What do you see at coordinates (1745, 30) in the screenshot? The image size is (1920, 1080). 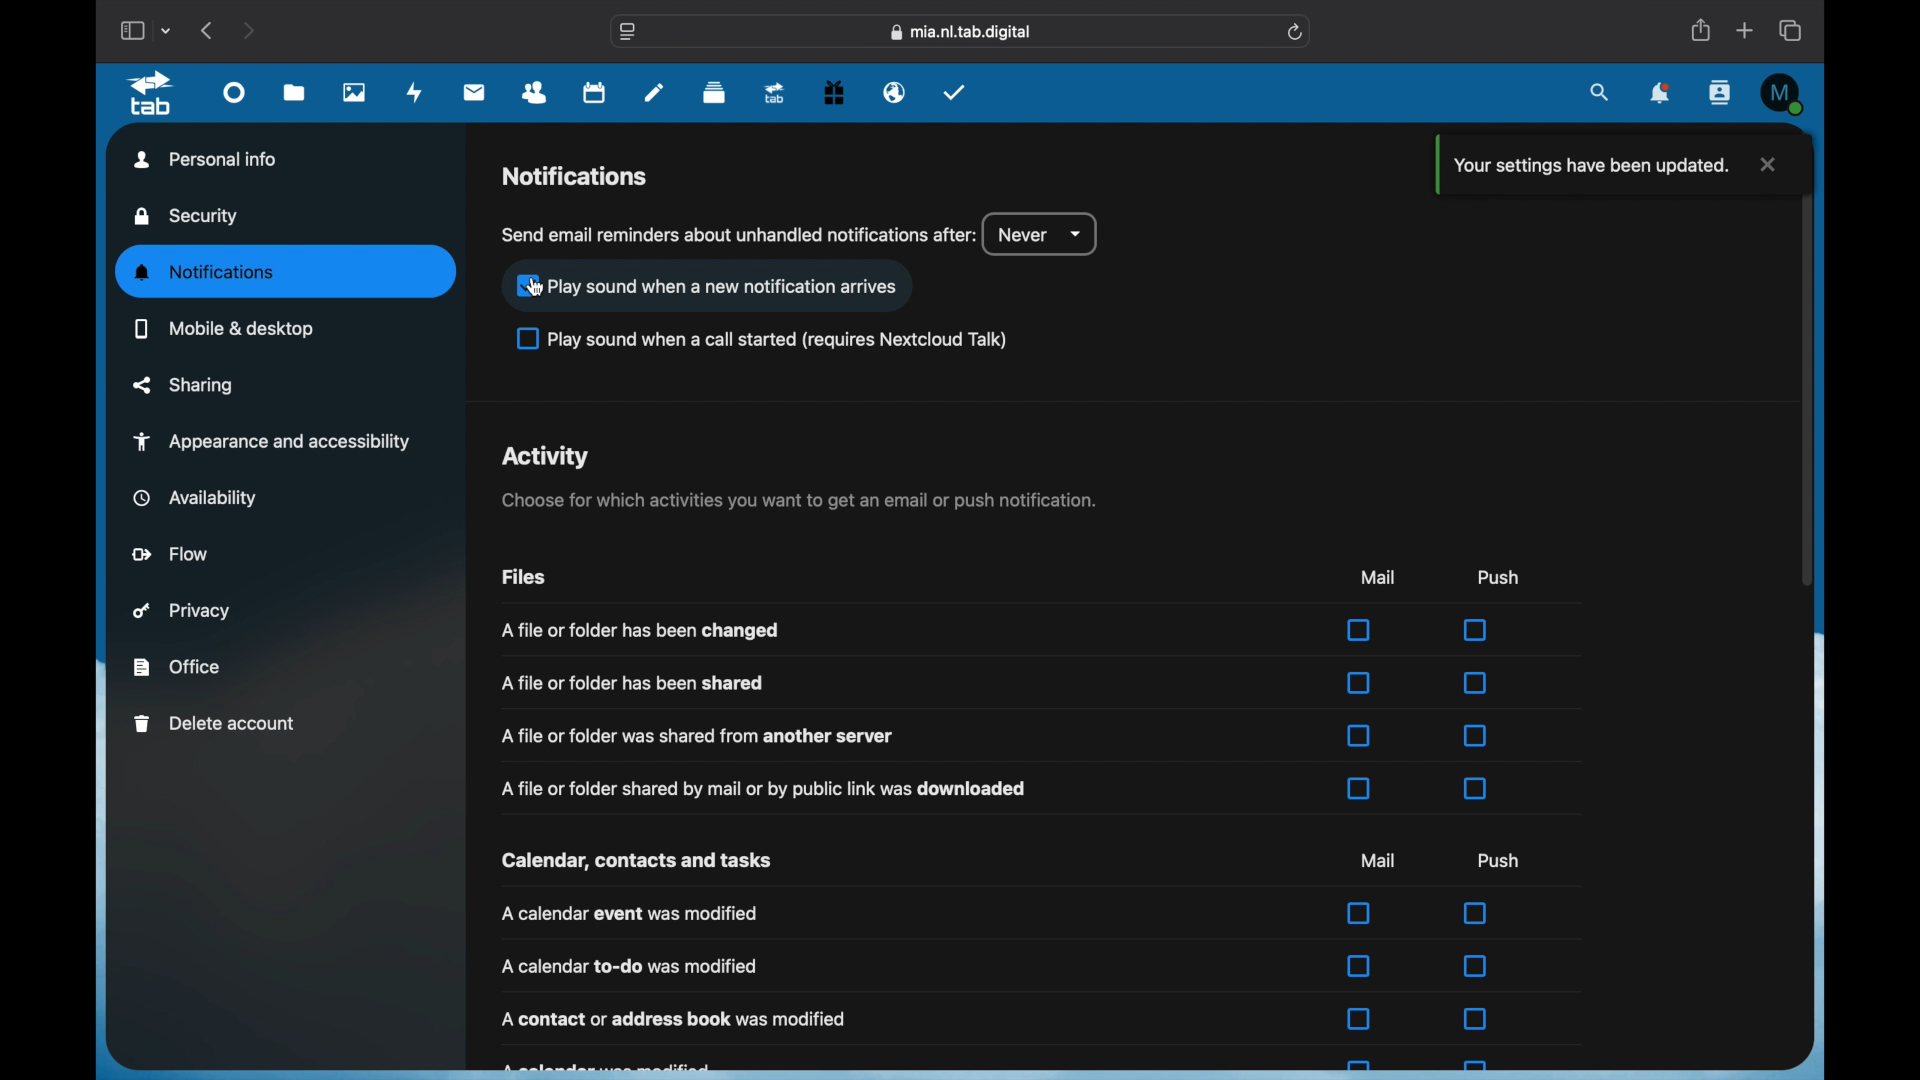 I see `new tab` at bounding box center [1745, 30].